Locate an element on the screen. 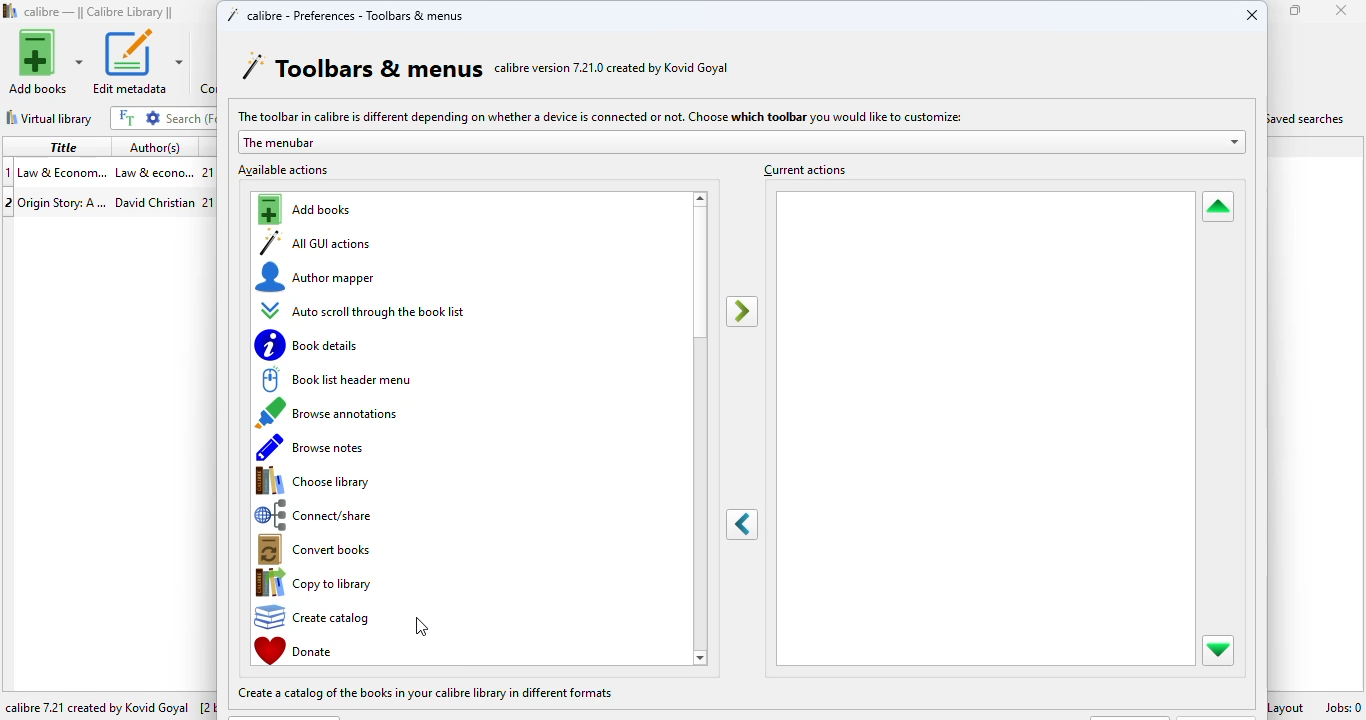  author(s) is located at coordinates (155, 148).